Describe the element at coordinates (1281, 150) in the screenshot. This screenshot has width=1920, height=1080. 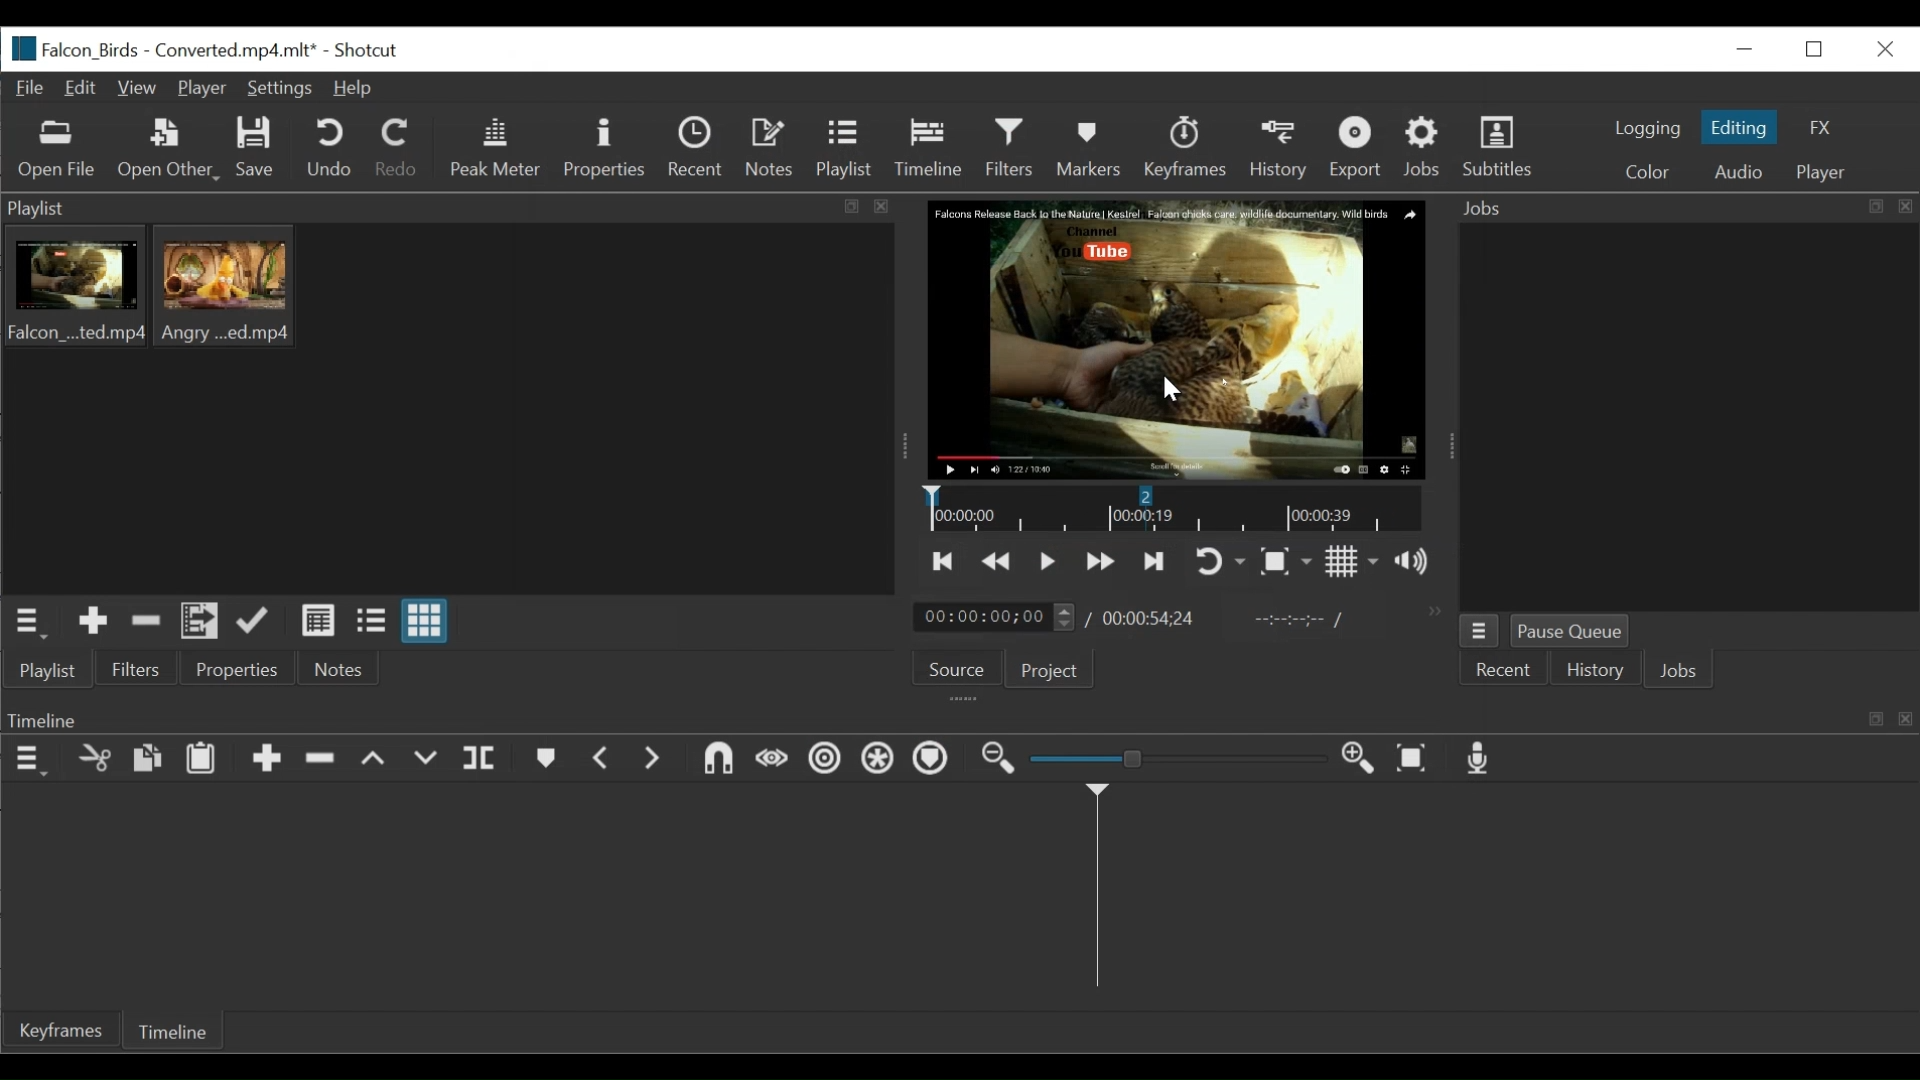
I see `History` at that location.